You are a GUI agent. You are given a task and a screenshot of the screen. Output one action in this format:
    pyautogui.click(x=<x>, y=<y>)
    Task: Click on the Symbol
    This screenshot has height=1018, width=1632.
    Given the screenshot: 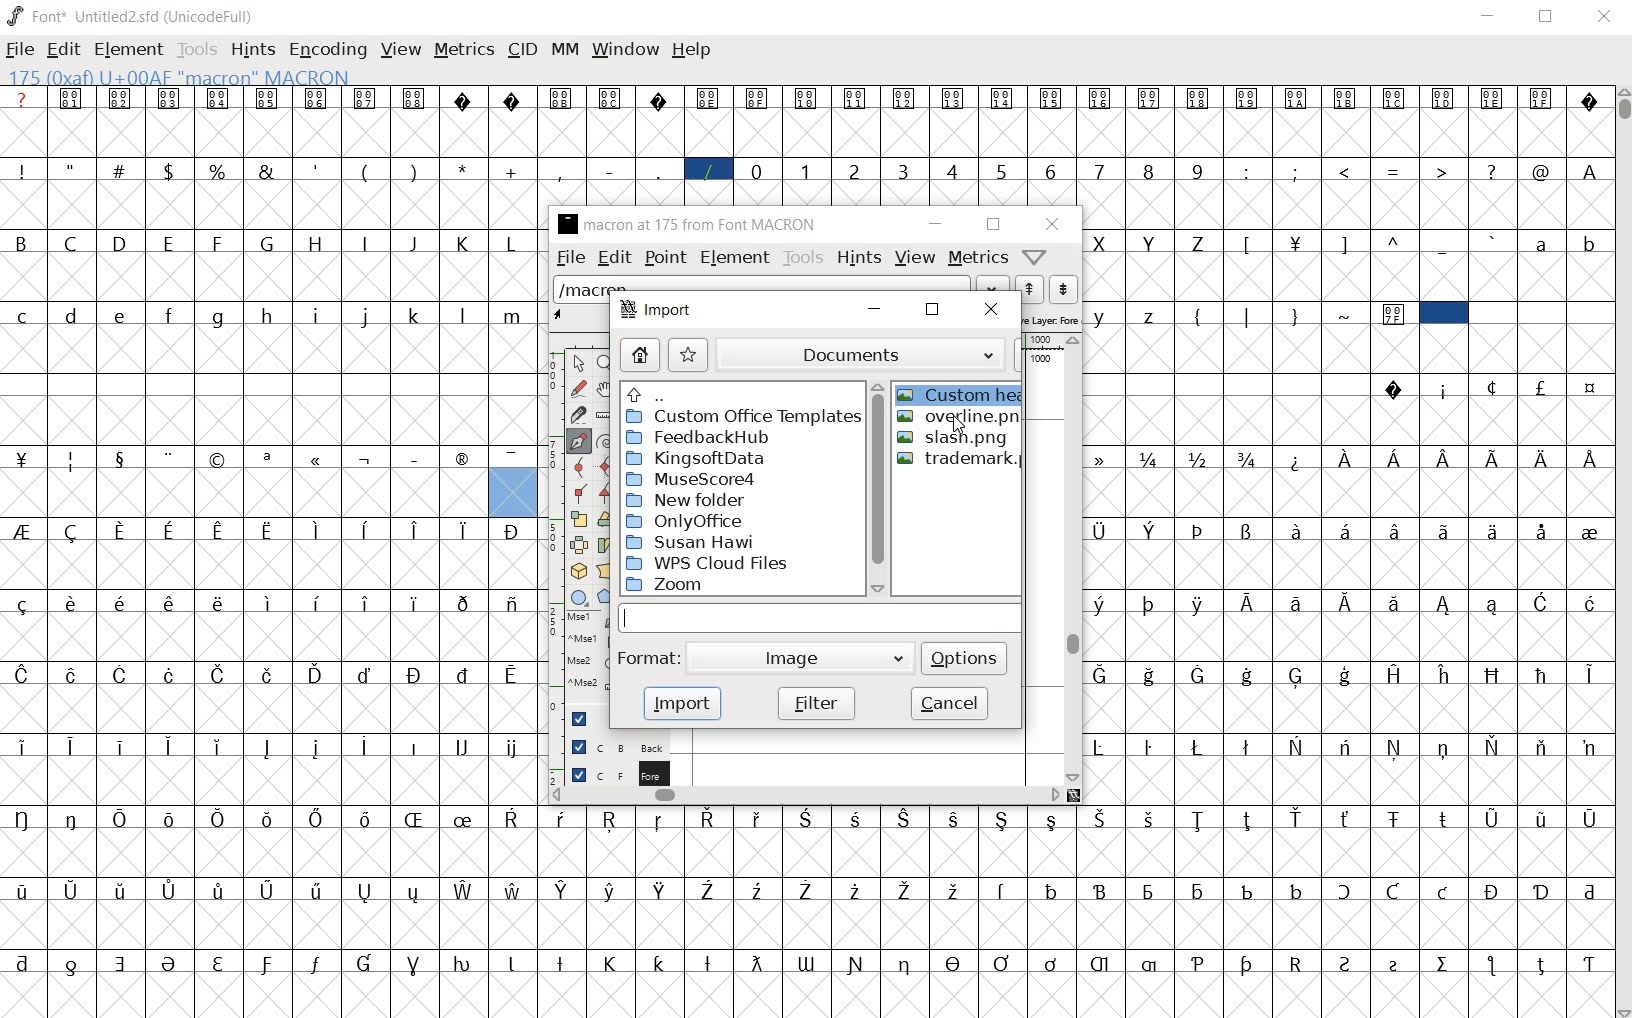 What is the action you would take?
    pyautogui.click(x=1152, y=819)
    